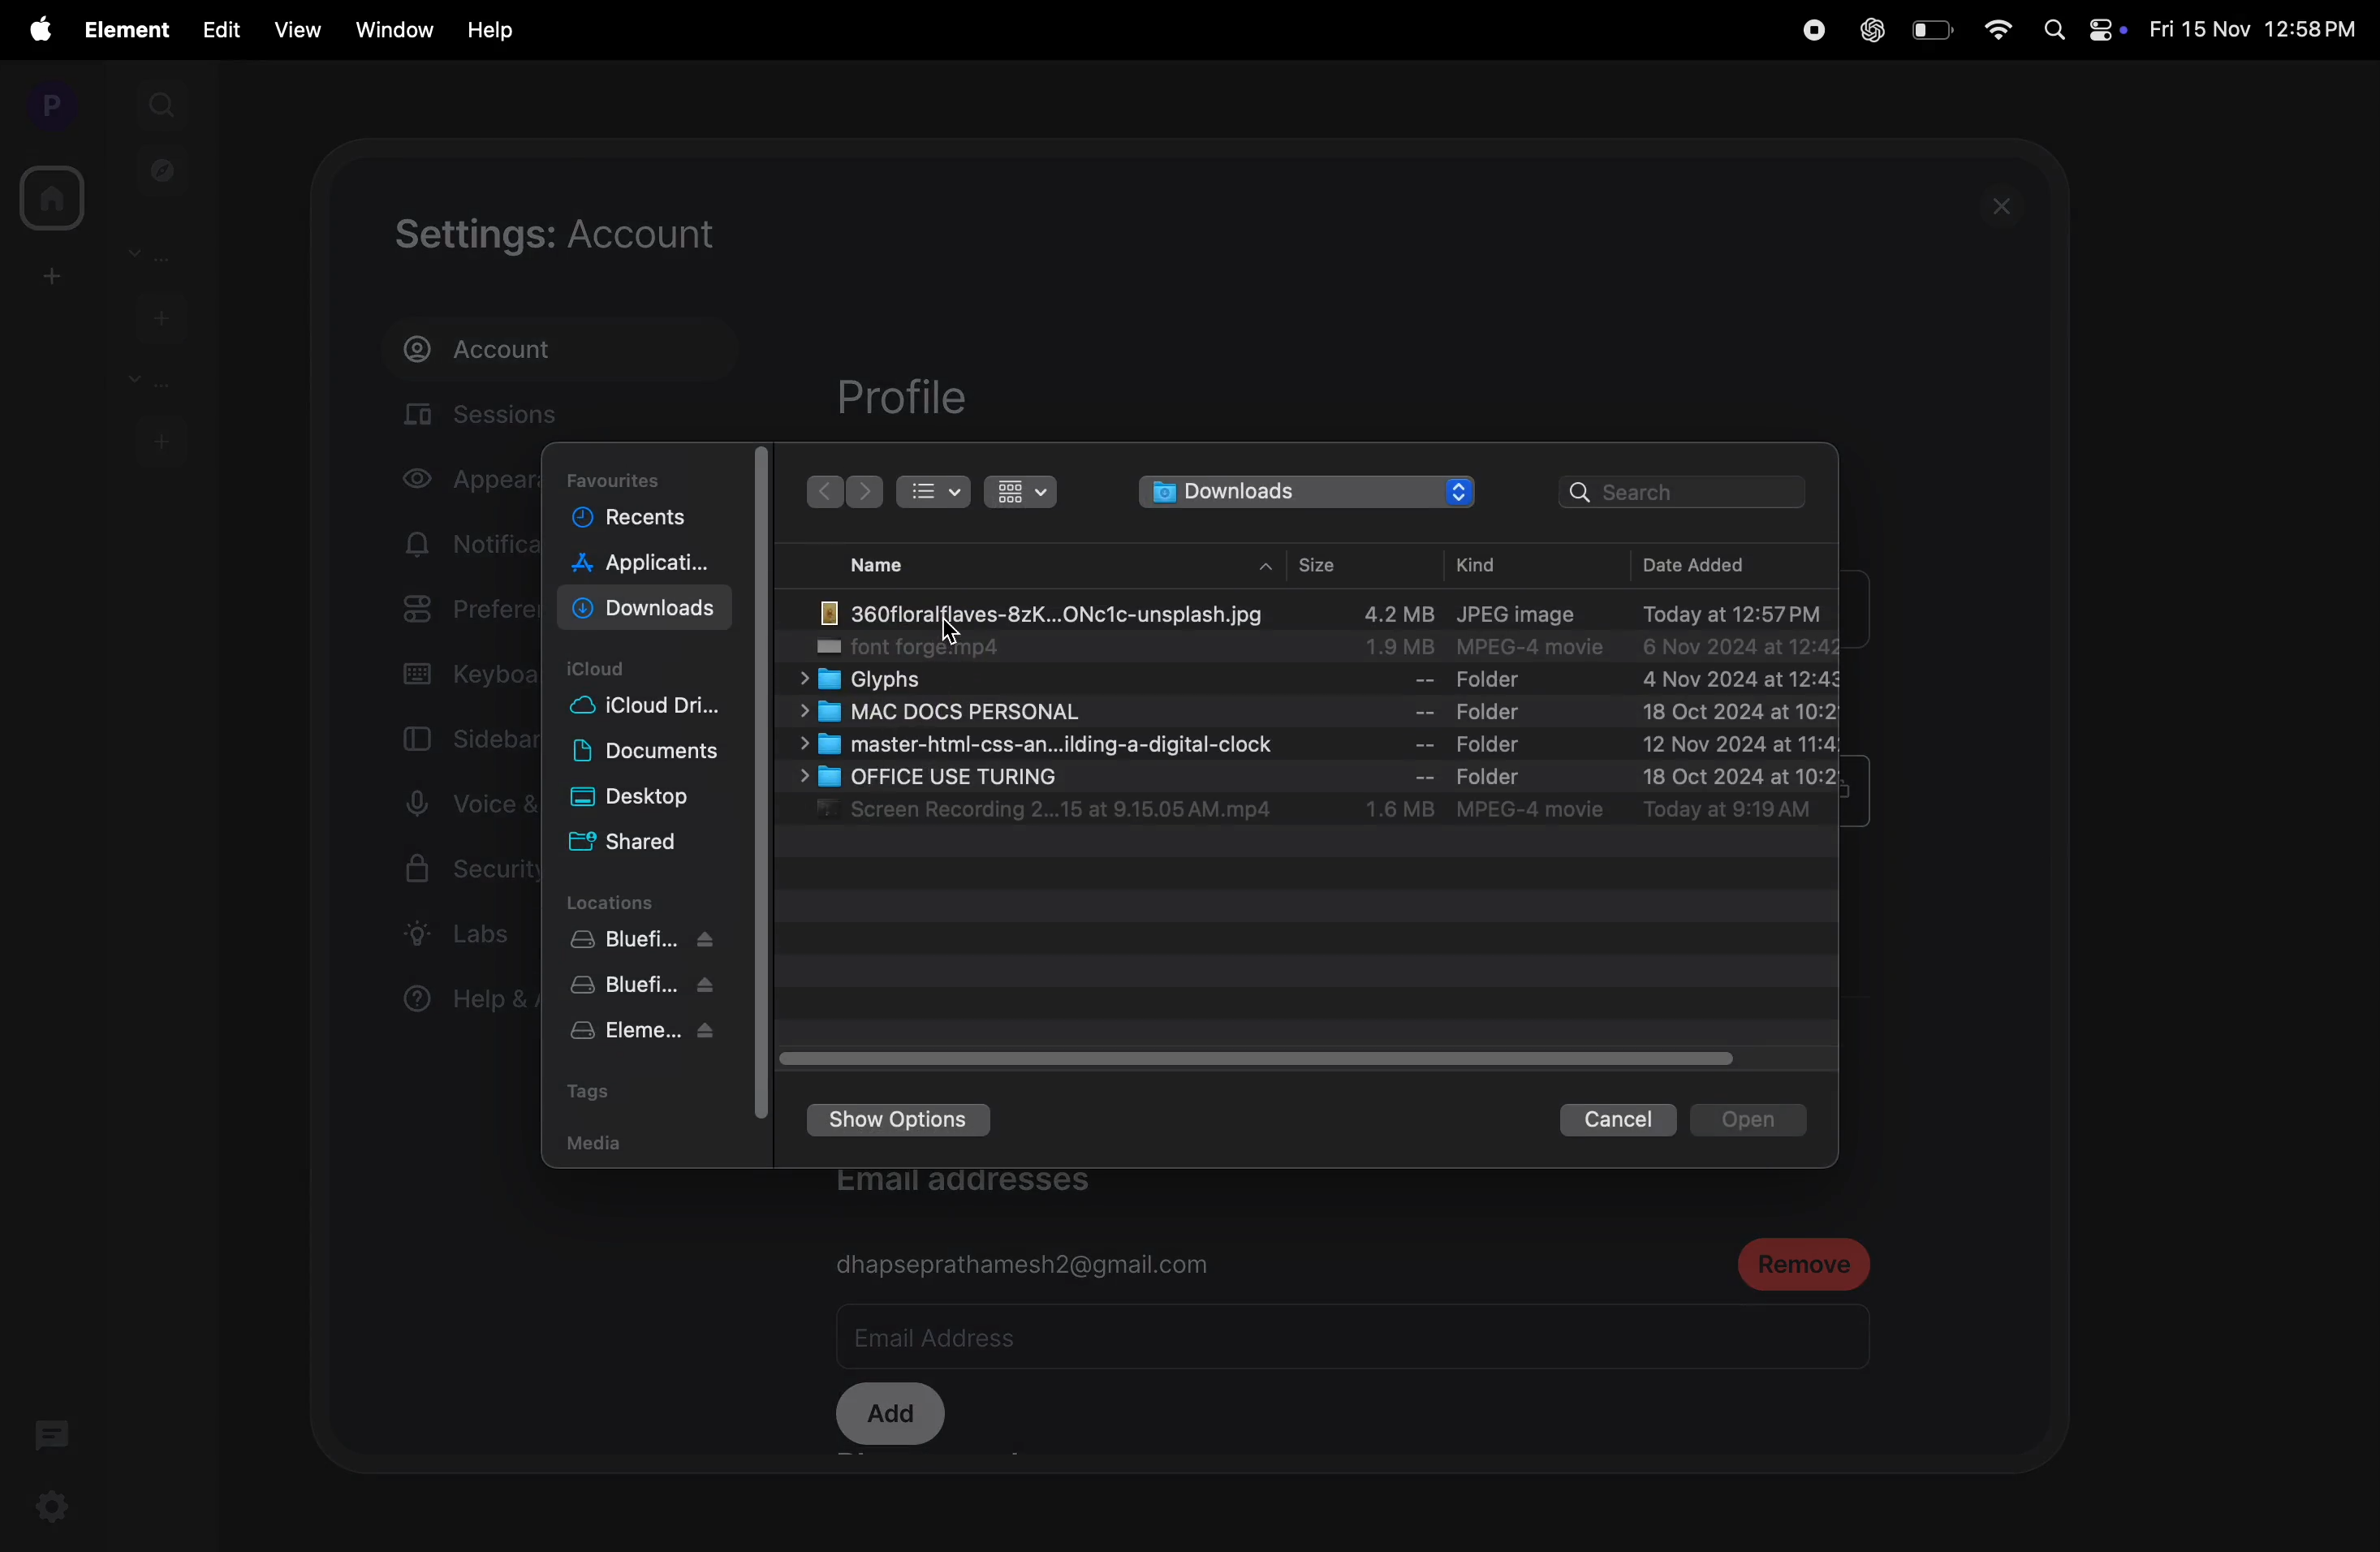  Describe the element at coordinates (826, 492) in the screenshot. I see `backward` at that location.